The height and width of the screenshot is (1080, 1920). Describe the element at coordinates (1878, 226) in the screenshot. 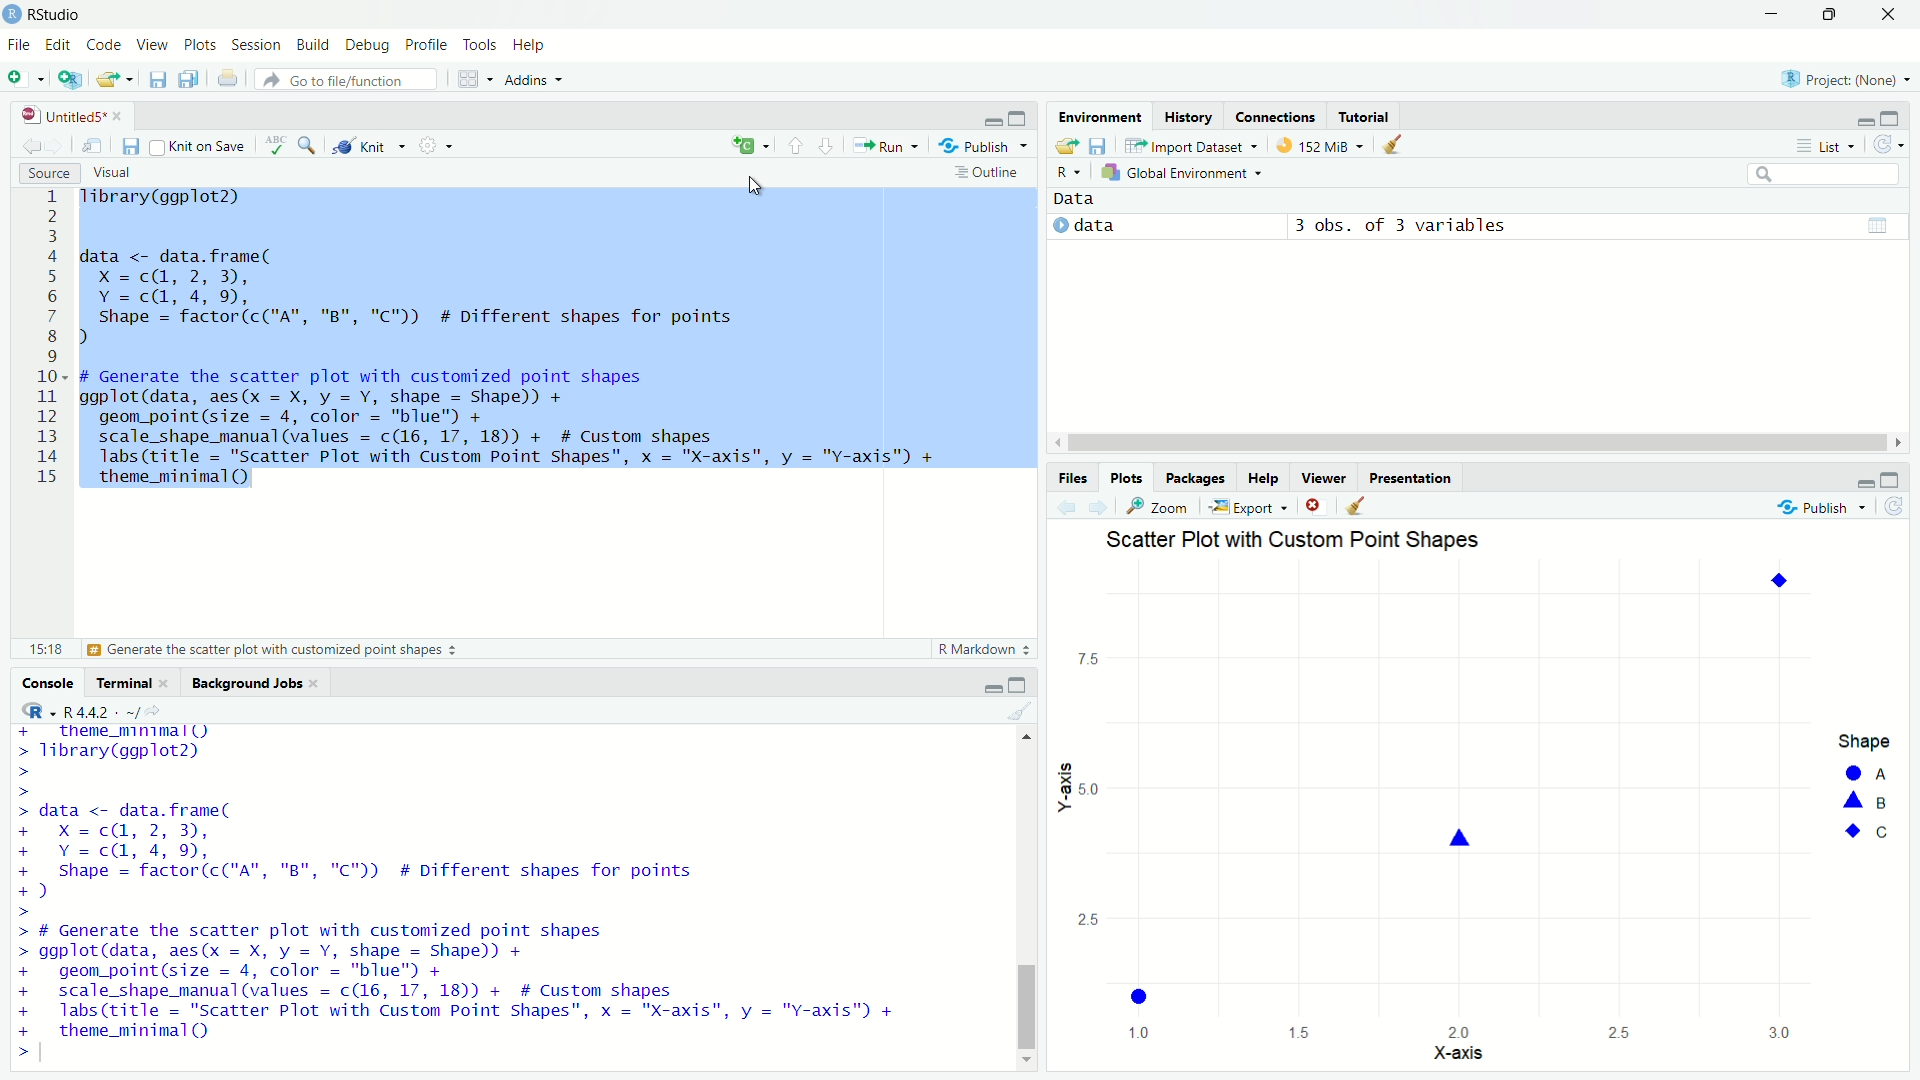

I see `grid view` at that location.